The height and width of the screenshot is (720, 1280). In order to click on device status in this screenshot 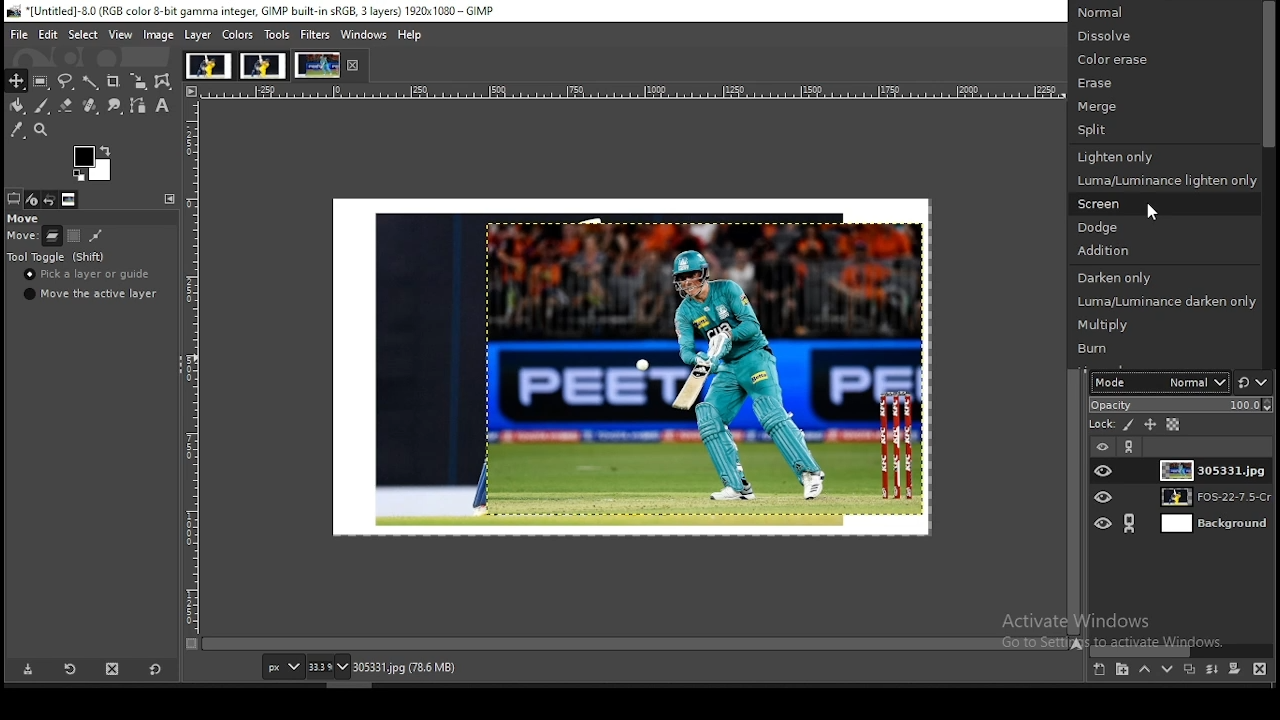, I will do `click(31, 198)`.